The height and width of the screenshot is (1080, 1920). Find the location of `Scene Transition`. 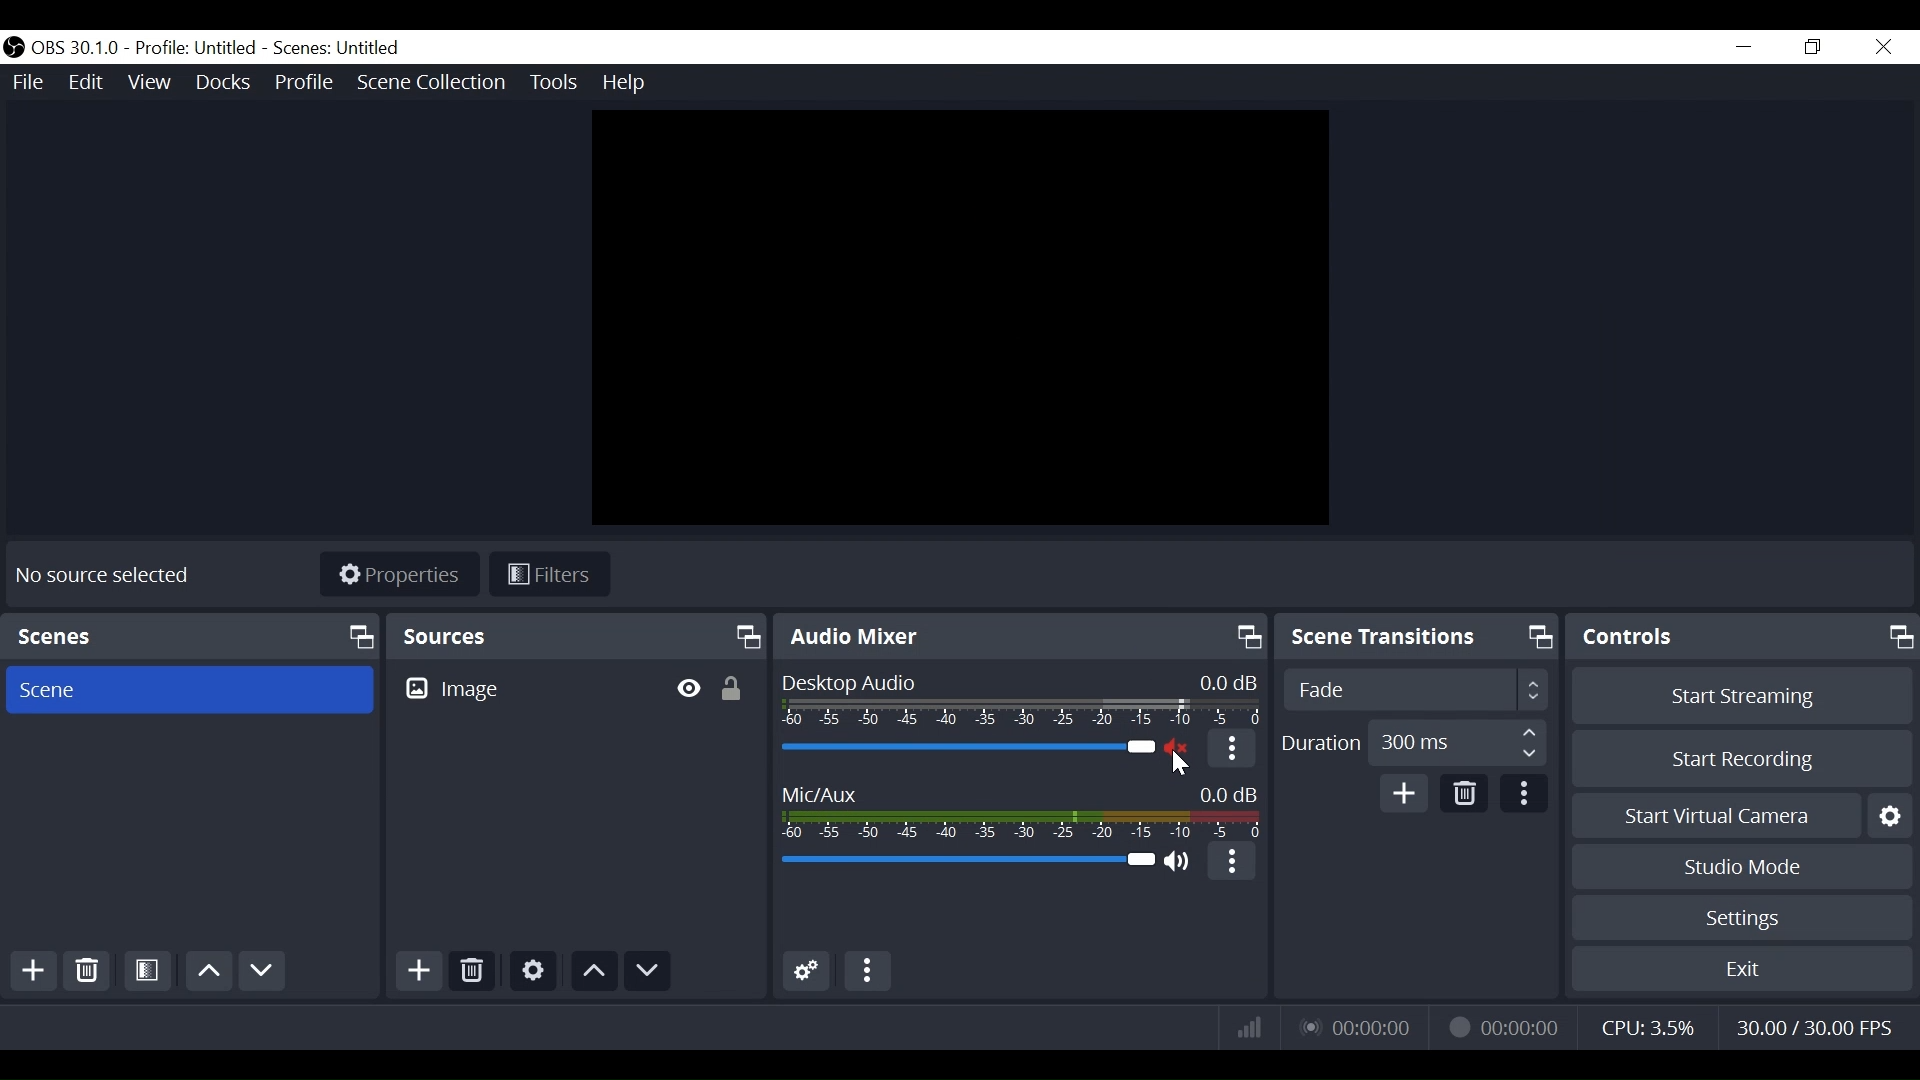

Scene Transition is located at coordinates (1418, 637).